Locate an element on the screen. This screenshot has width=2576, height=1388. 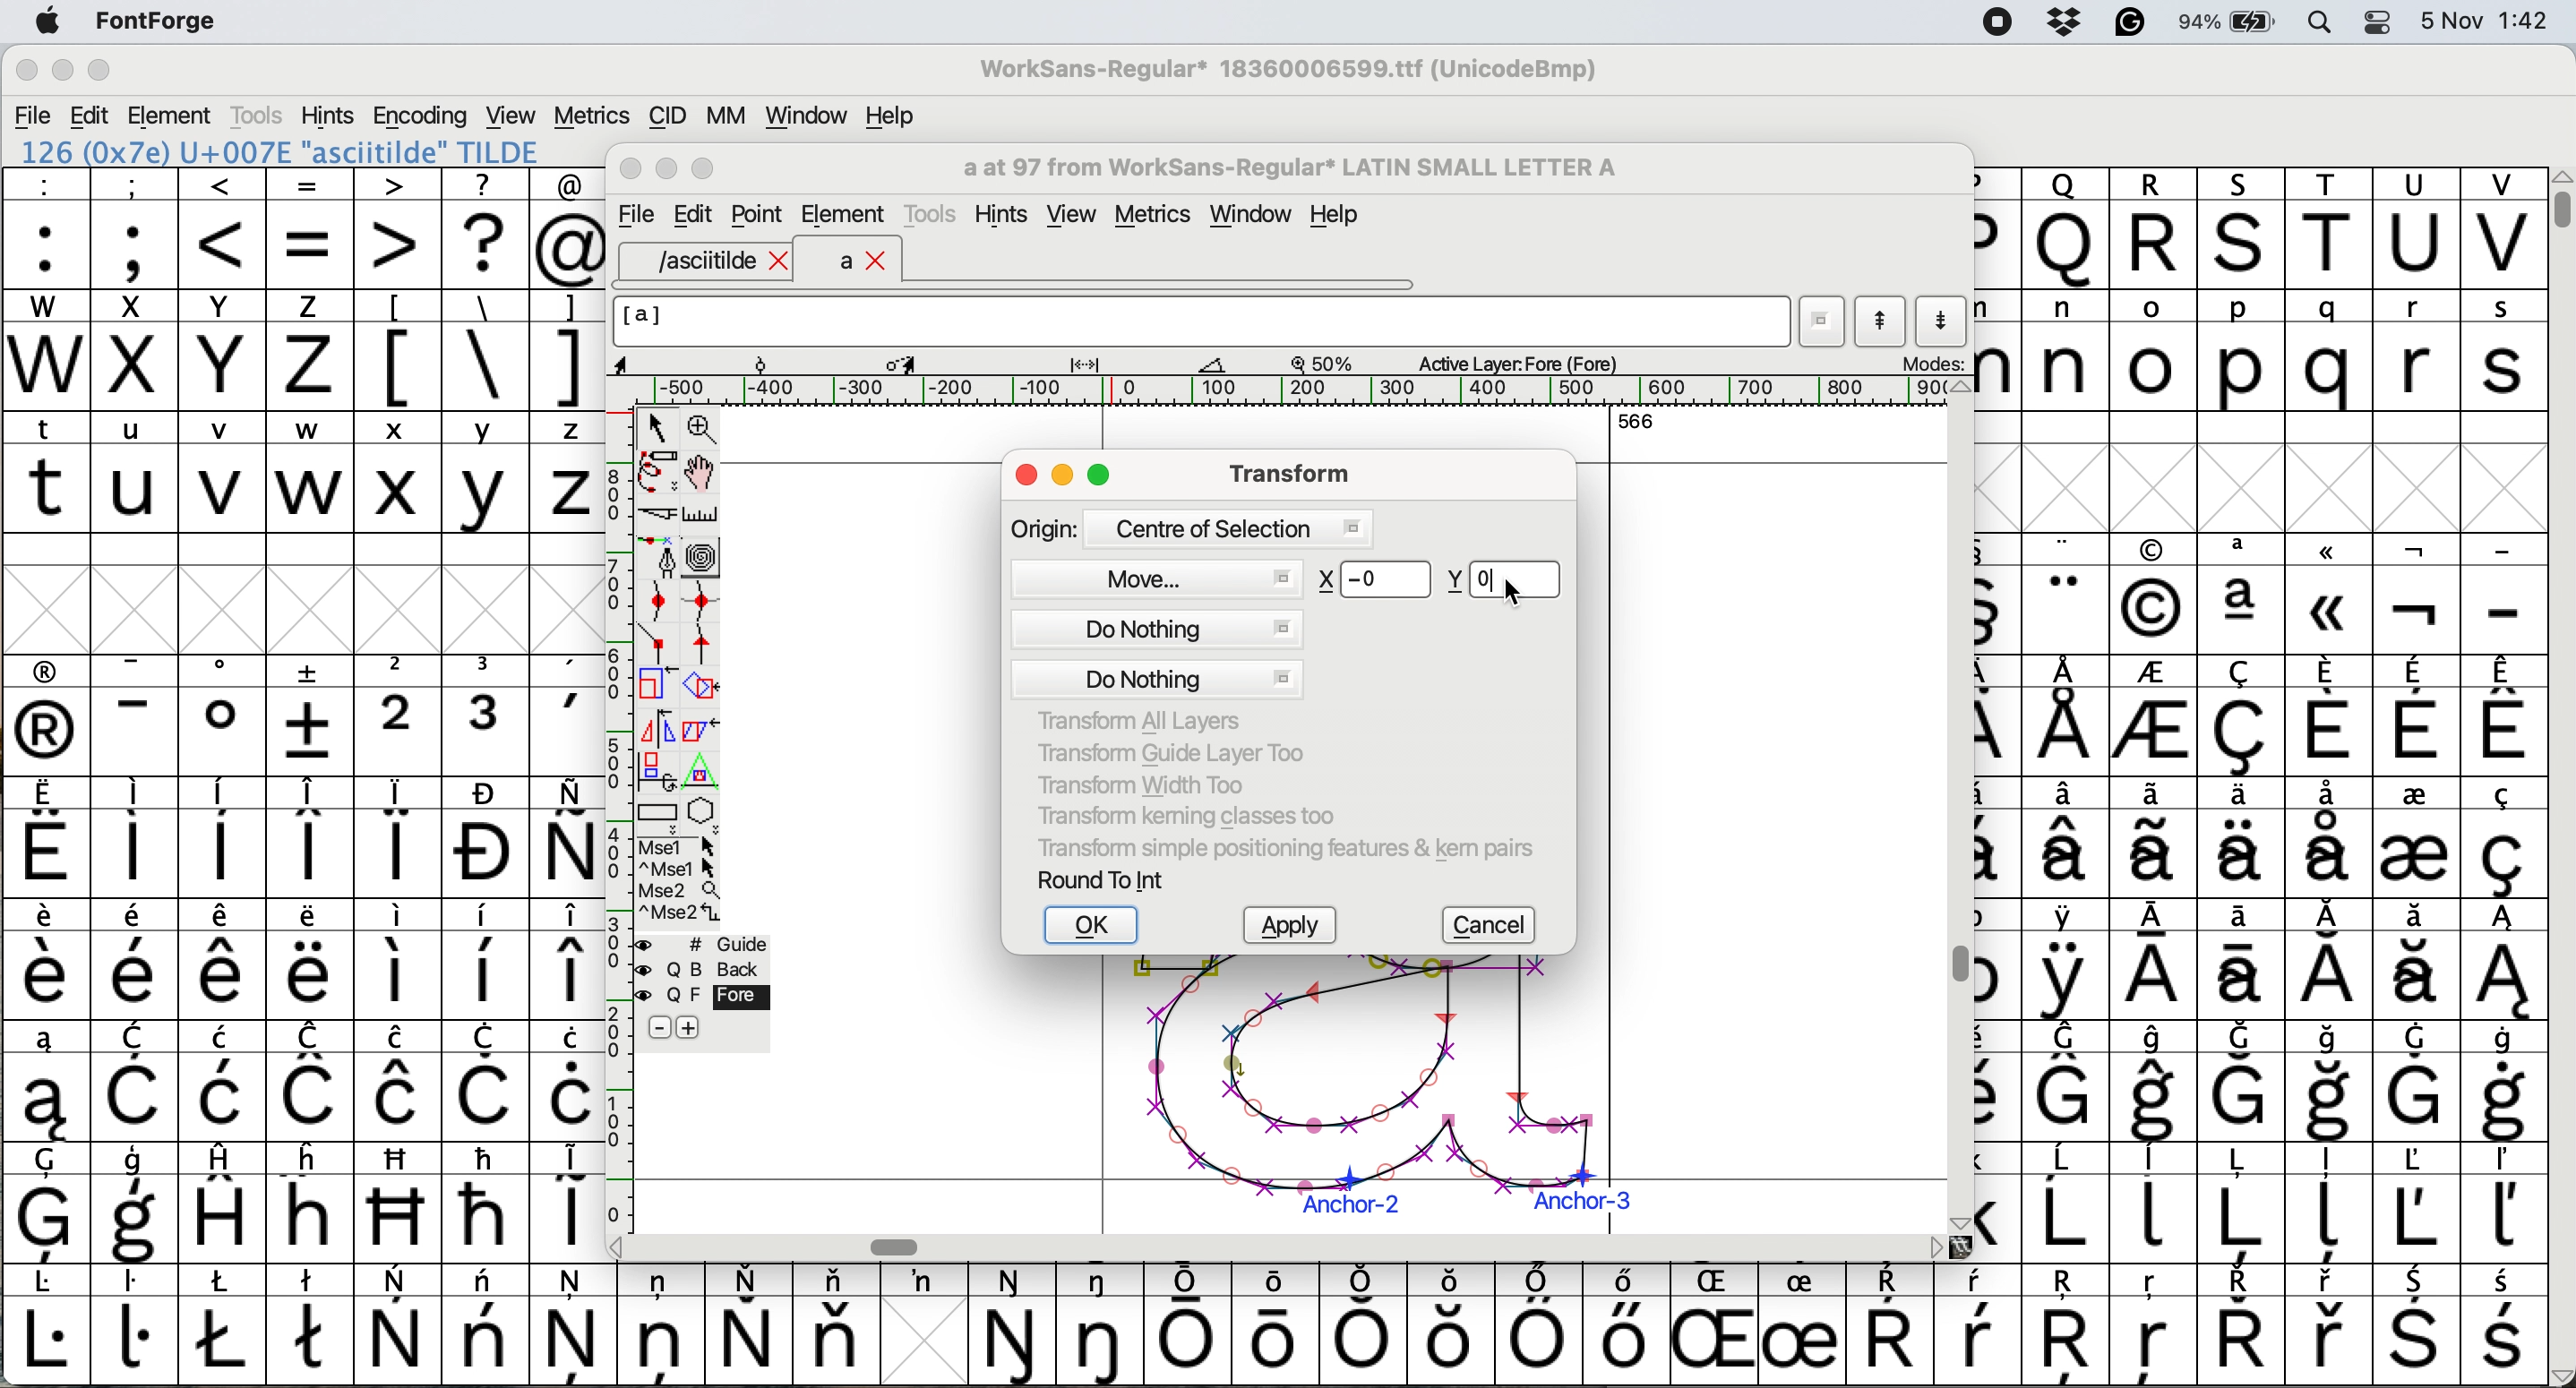
z is located at coordinates (568, 471).